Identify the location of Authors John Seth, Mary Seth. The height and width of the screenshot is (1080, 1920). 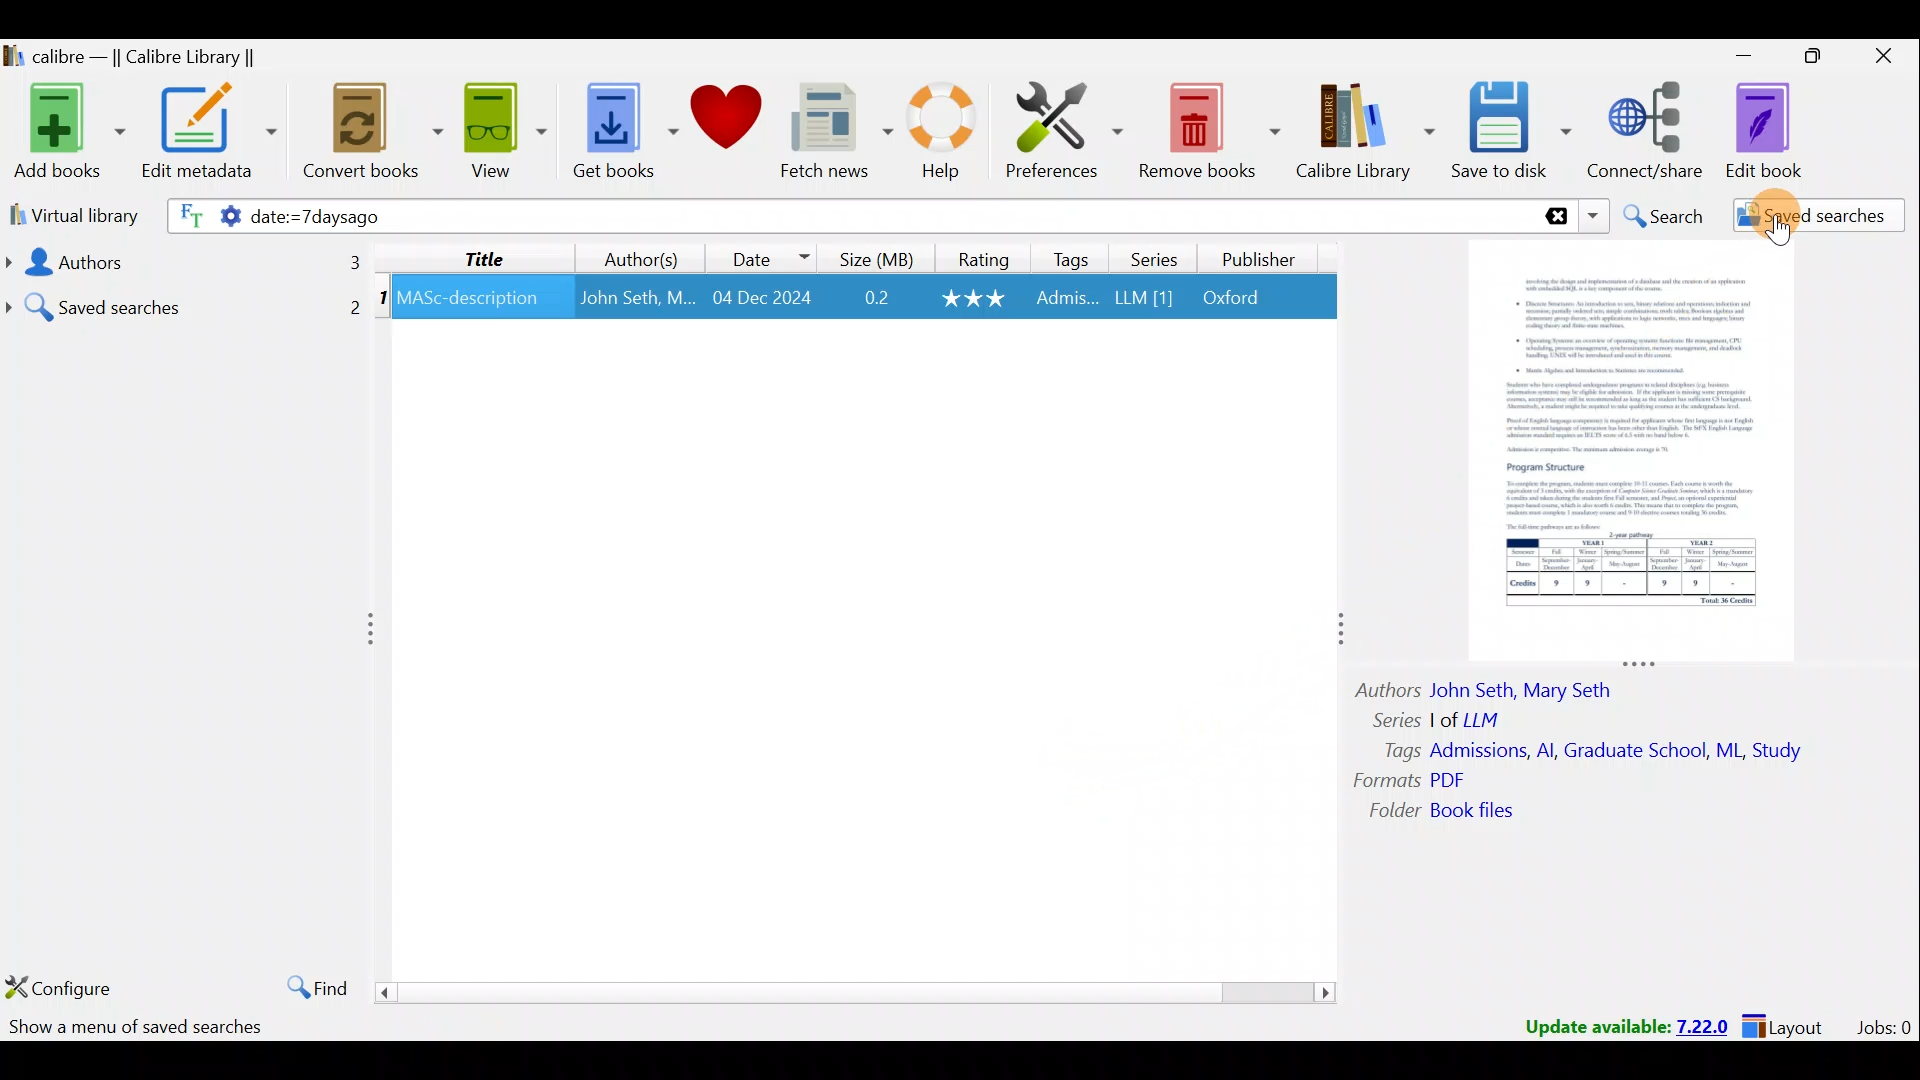
(1500, 687).